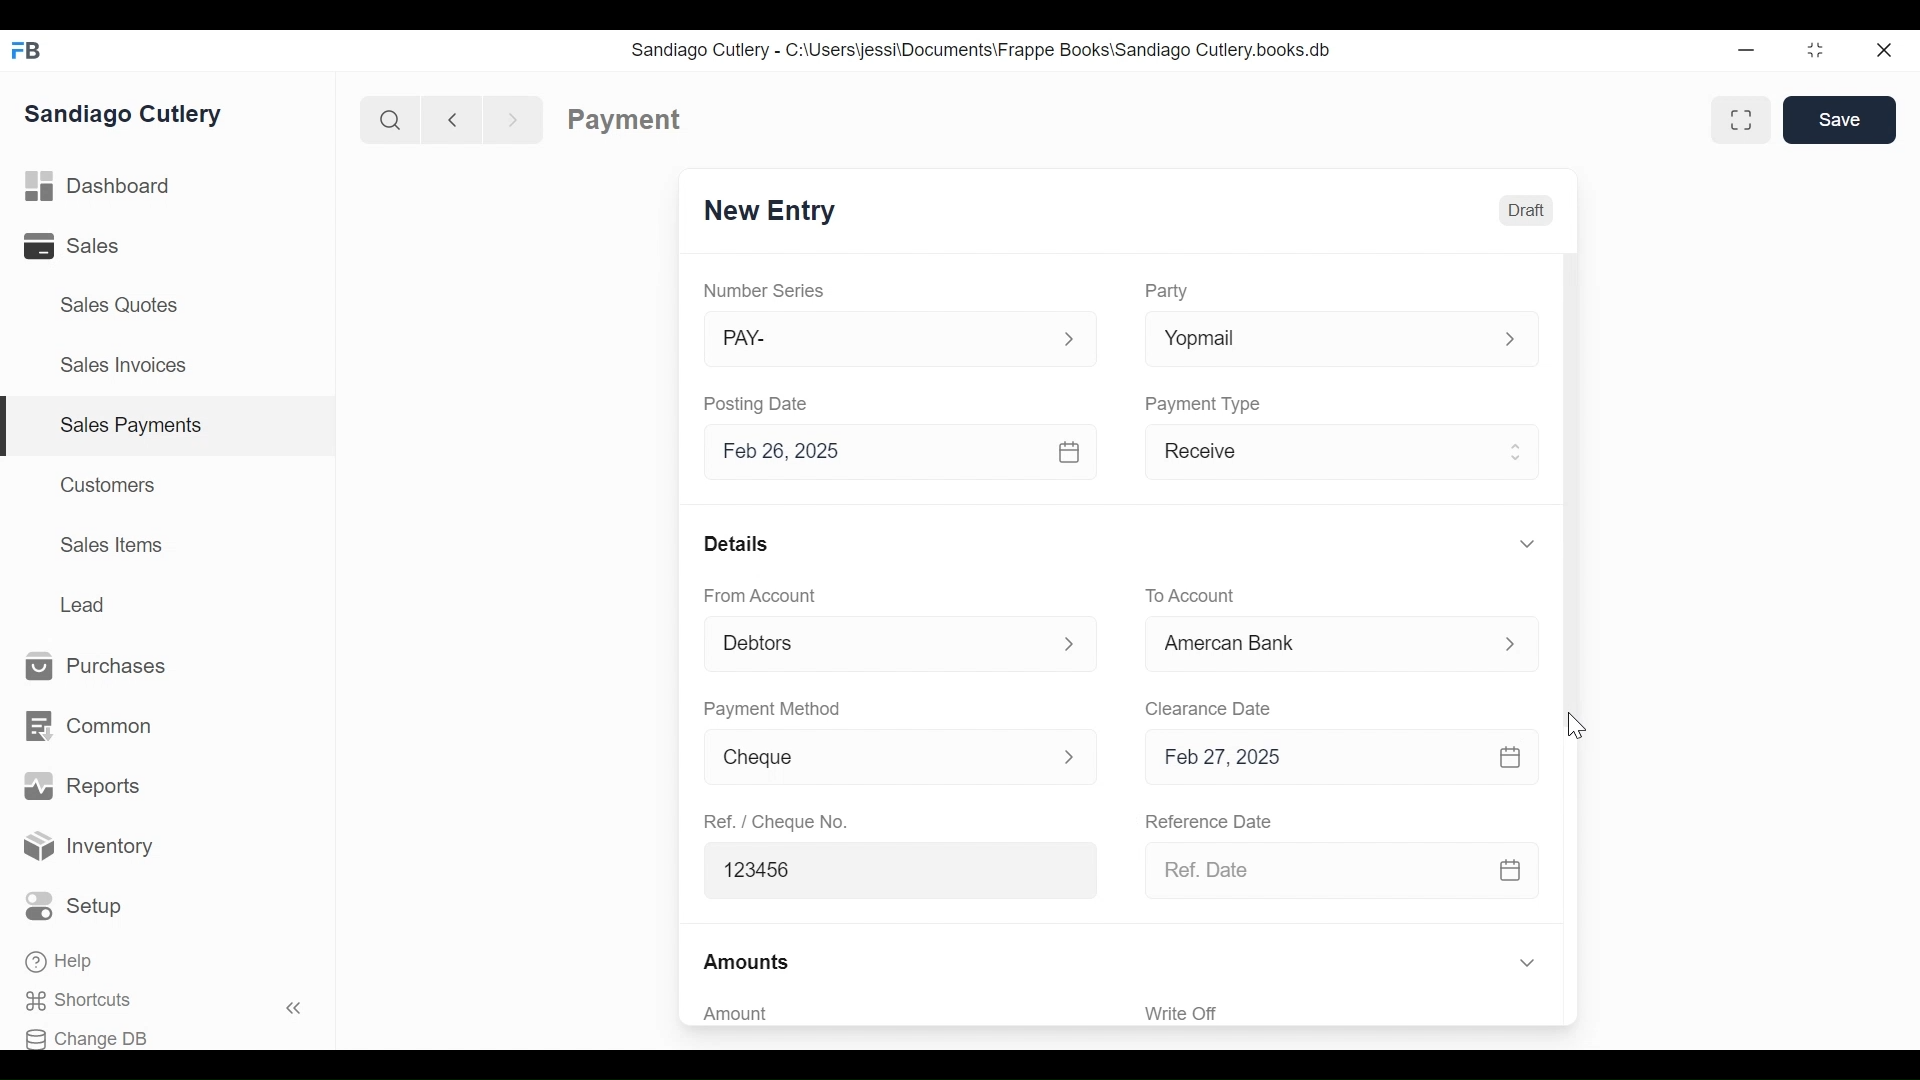  Describe the element at coordinates (87, 727) in the screenshot. I see `Common` at that location.